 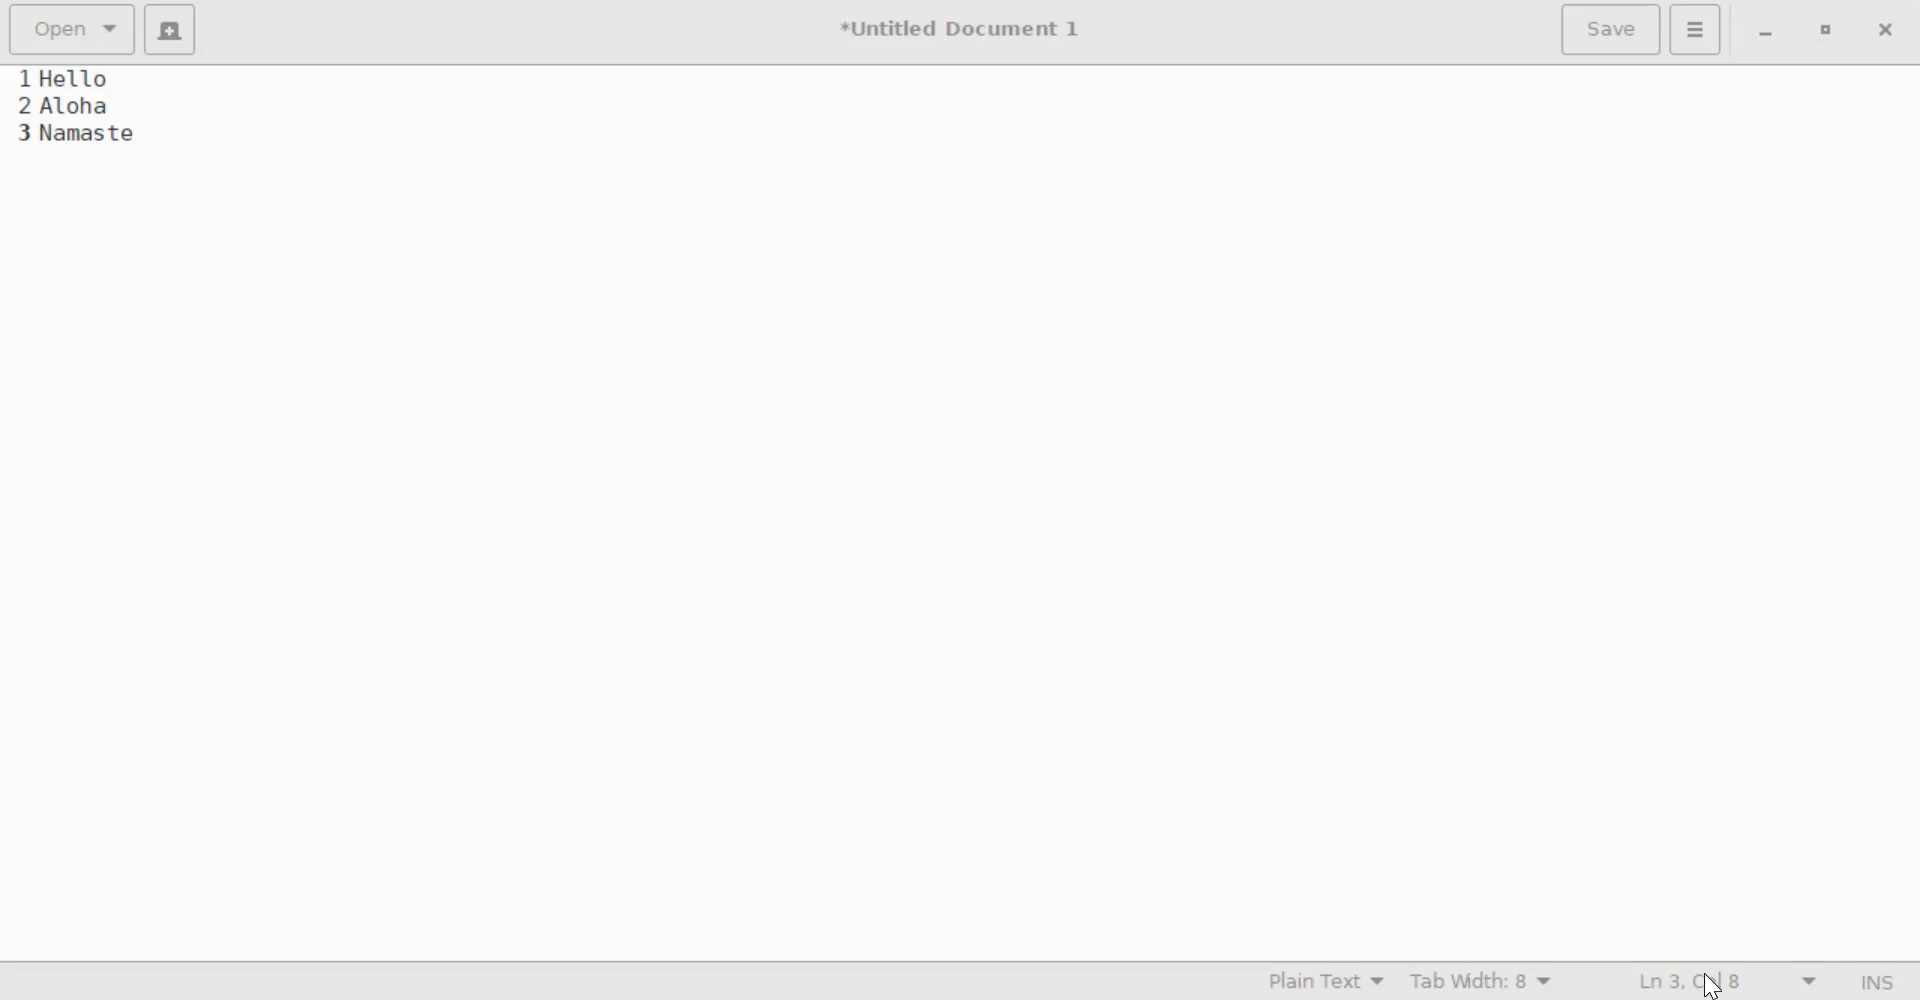 I want to click on Insert/Overwrite Mode (INS), so click(x=1882, y=981).